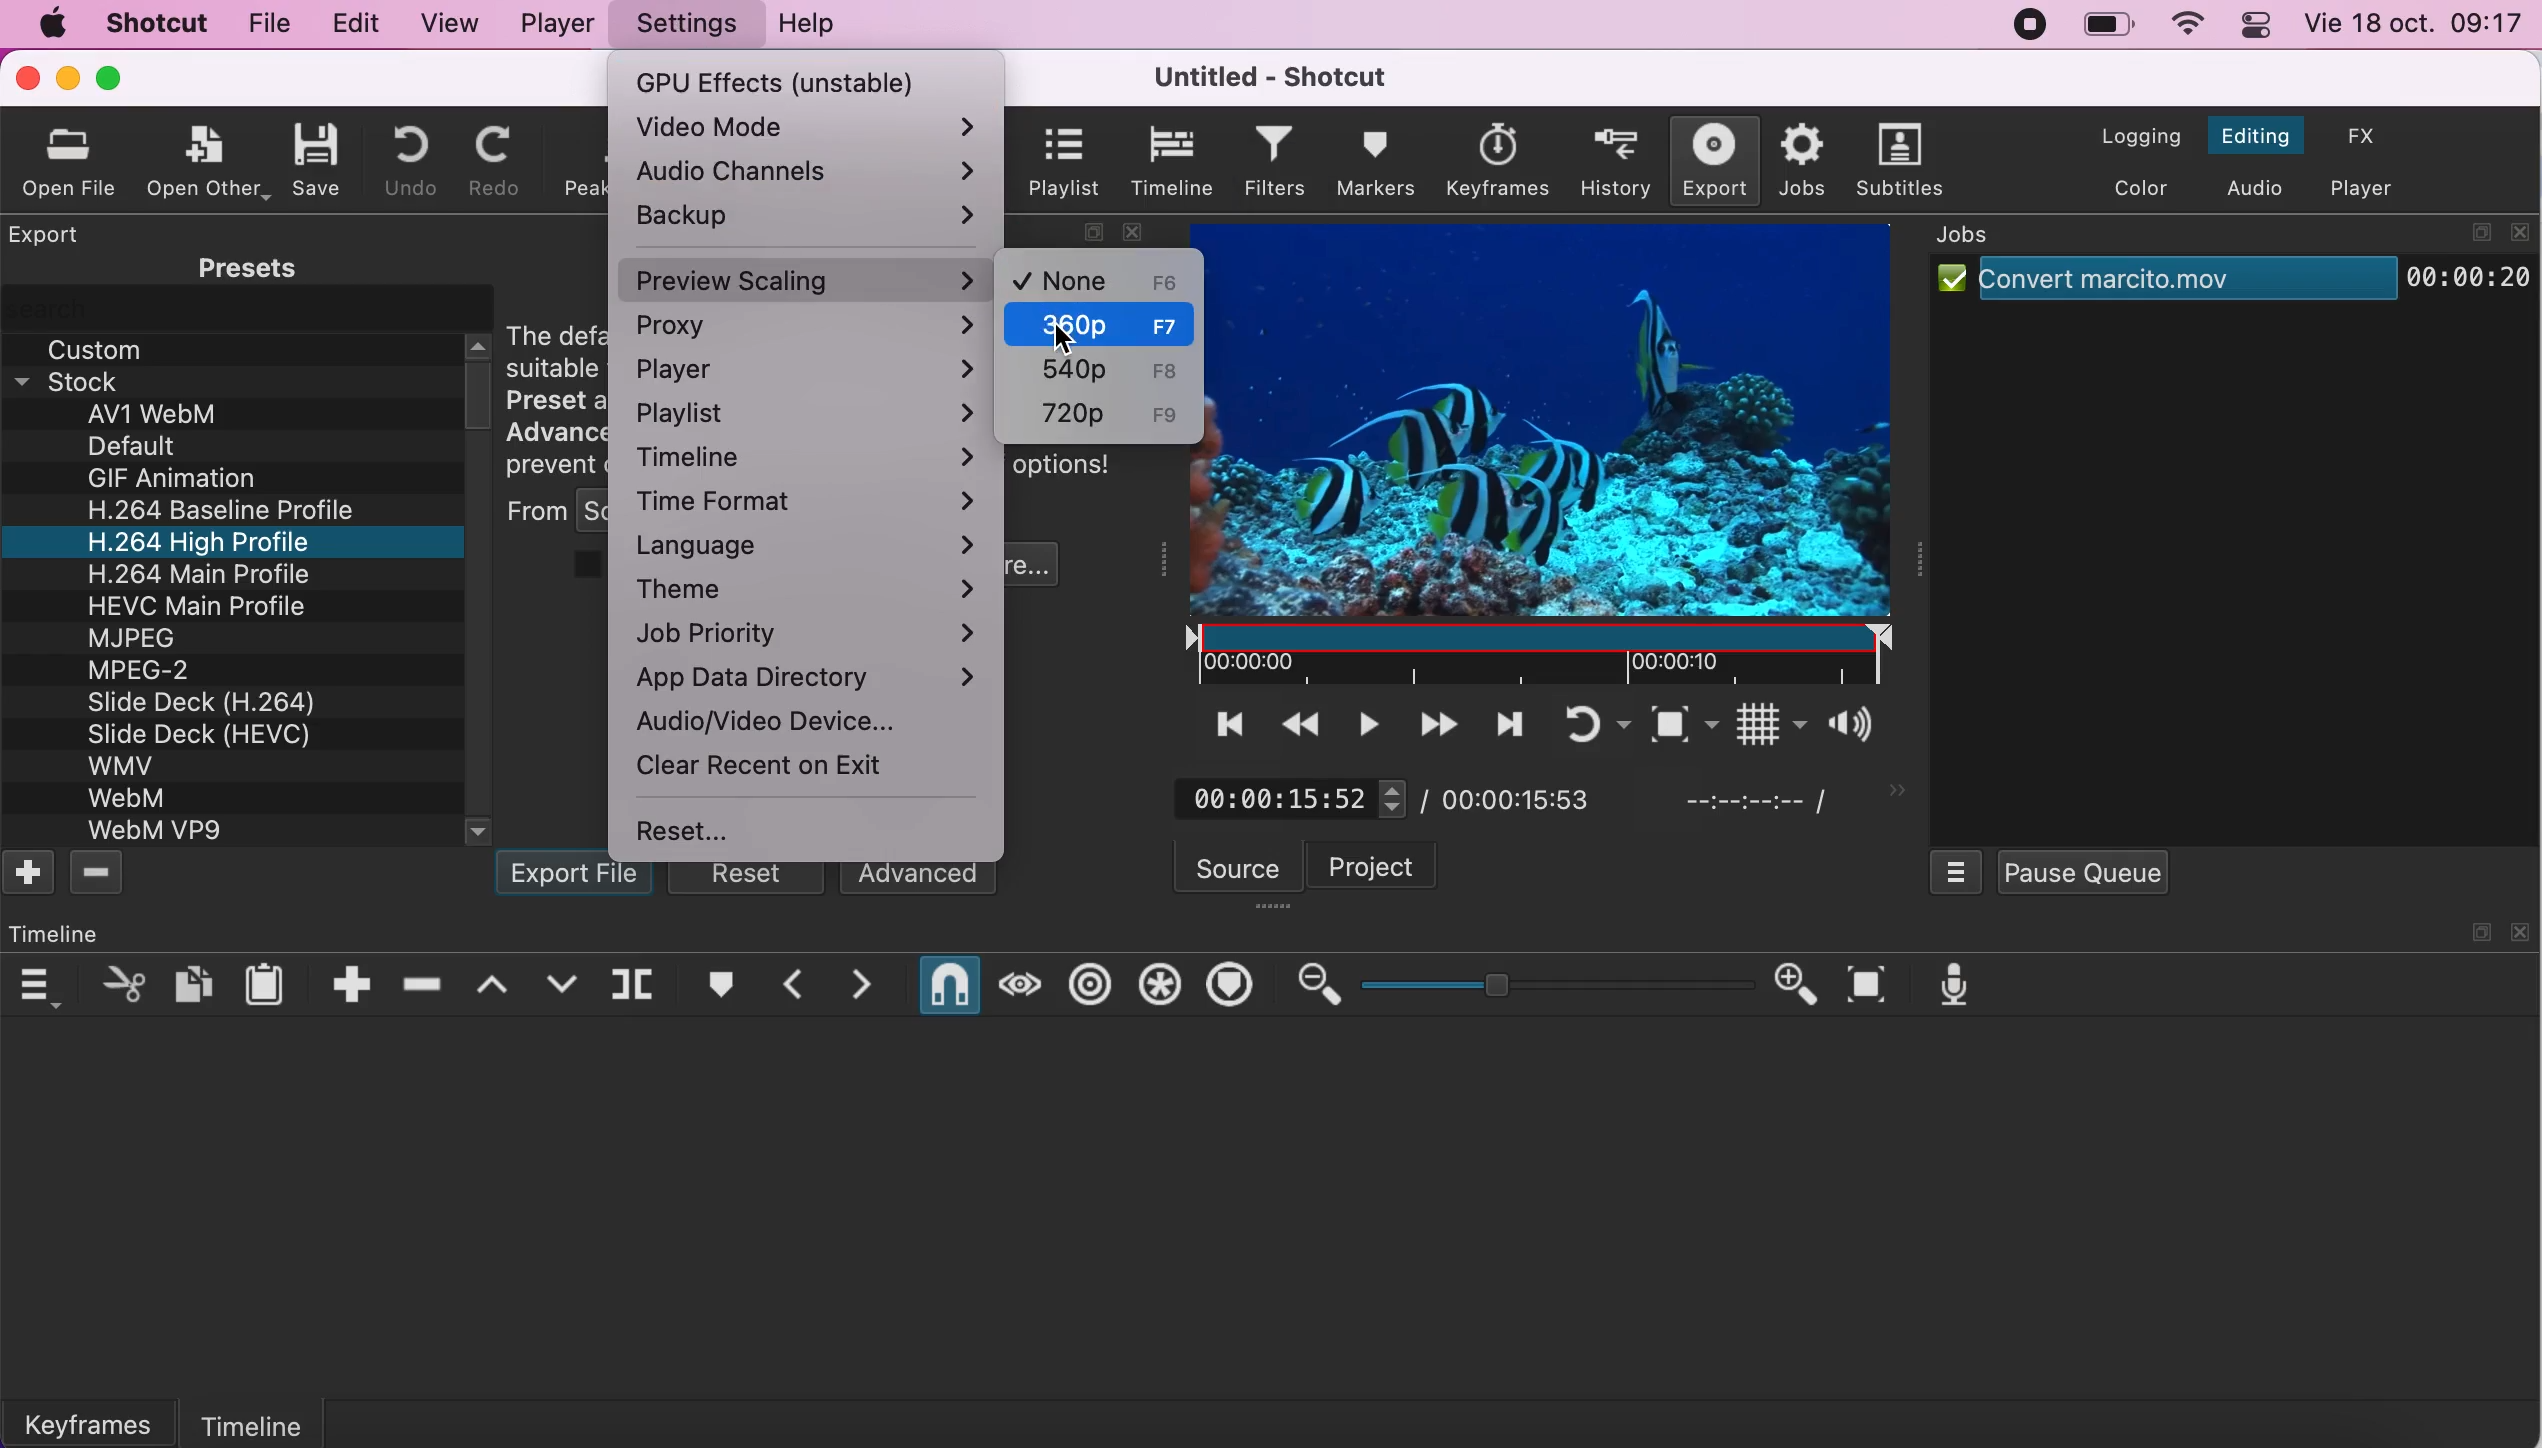 This screenshot has height=1448, width=2542. Describe the element at coordinates (46, 234) in the screenshot. I see `export panel` at that location.